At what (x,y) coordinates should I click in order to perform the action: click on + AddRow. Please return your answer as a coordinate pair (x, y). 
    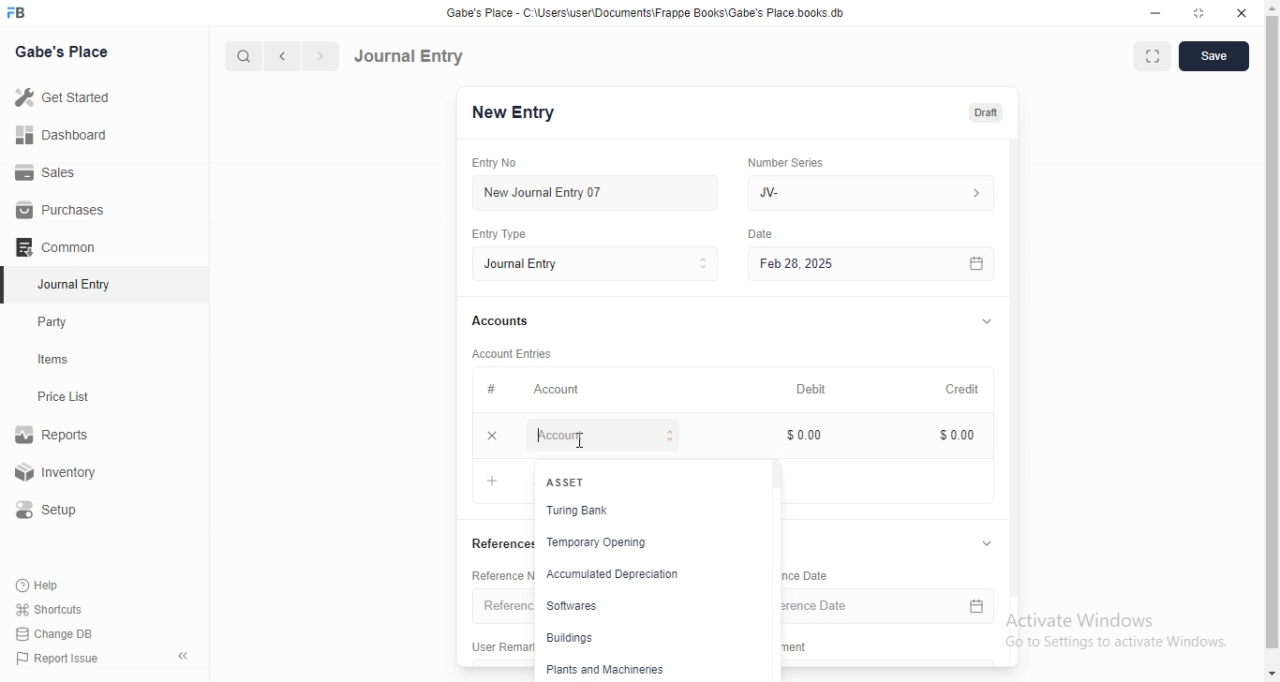
    Looking at the image, I should click on (492, 480).